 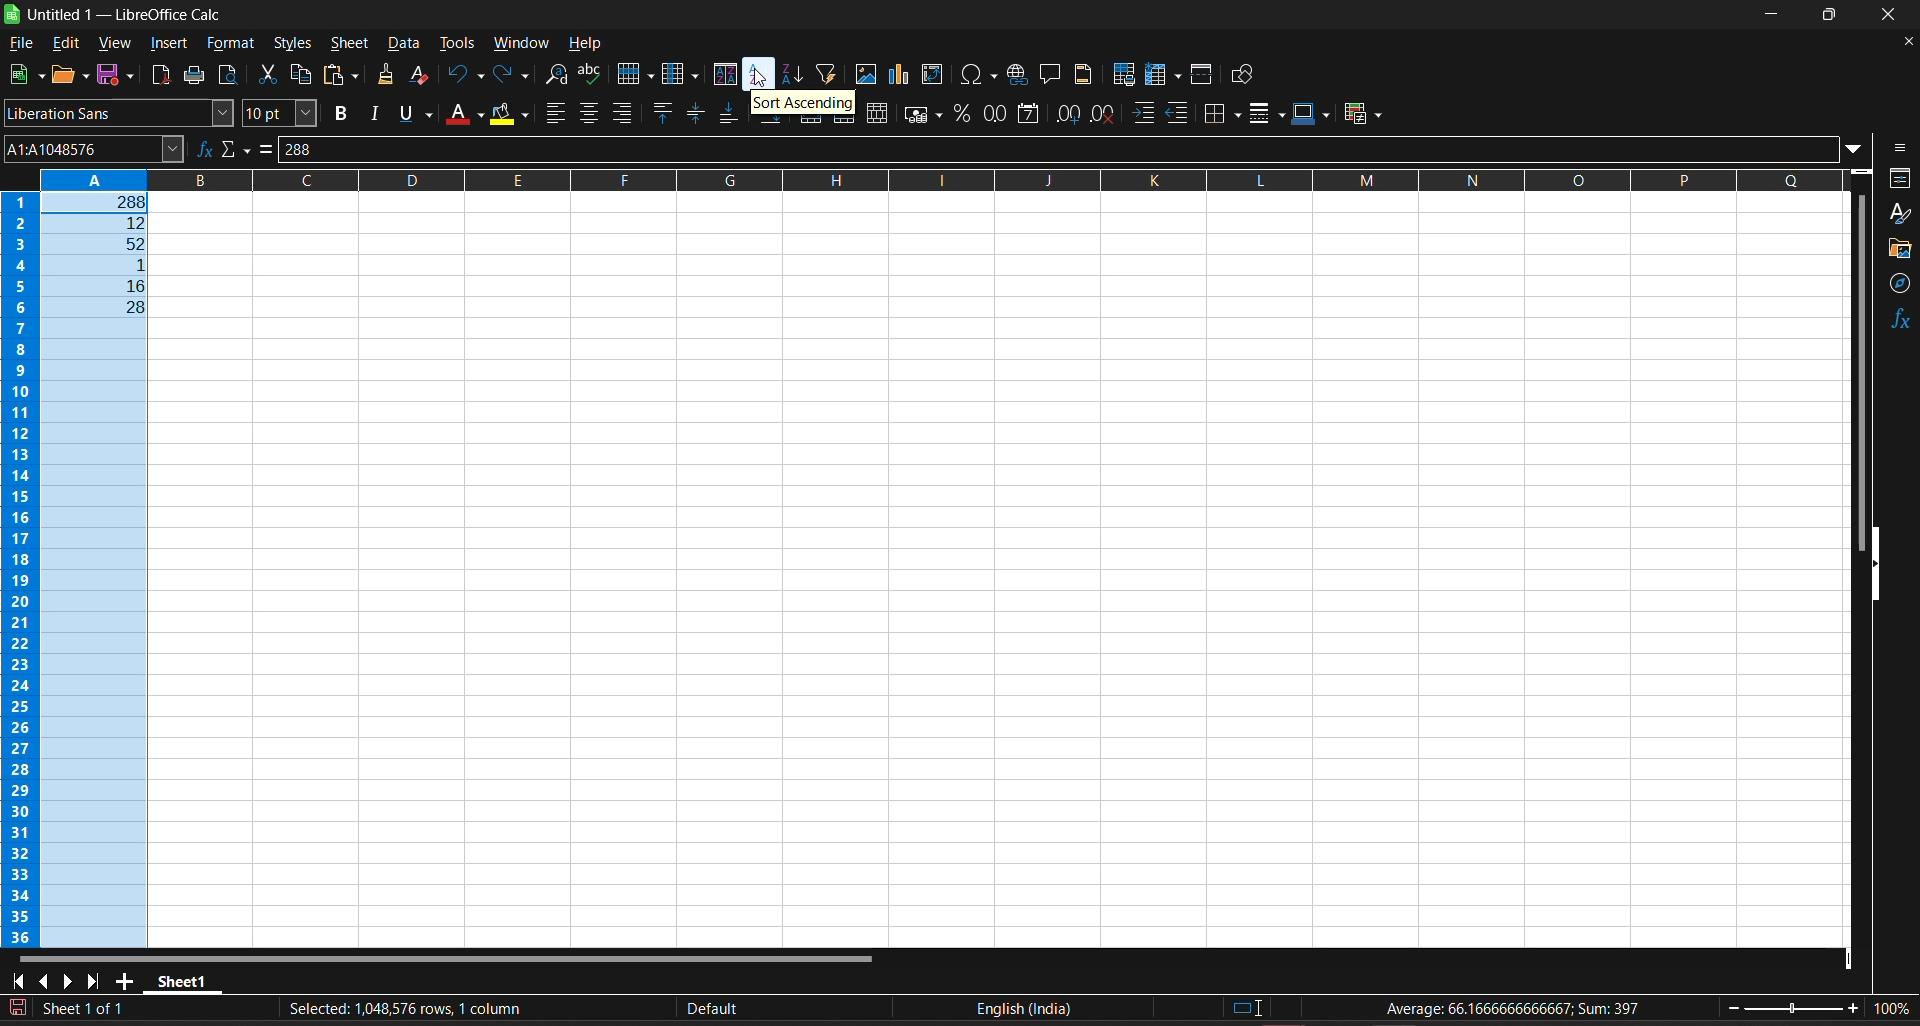 I want to click on split window, so click(x=1203, y=75).